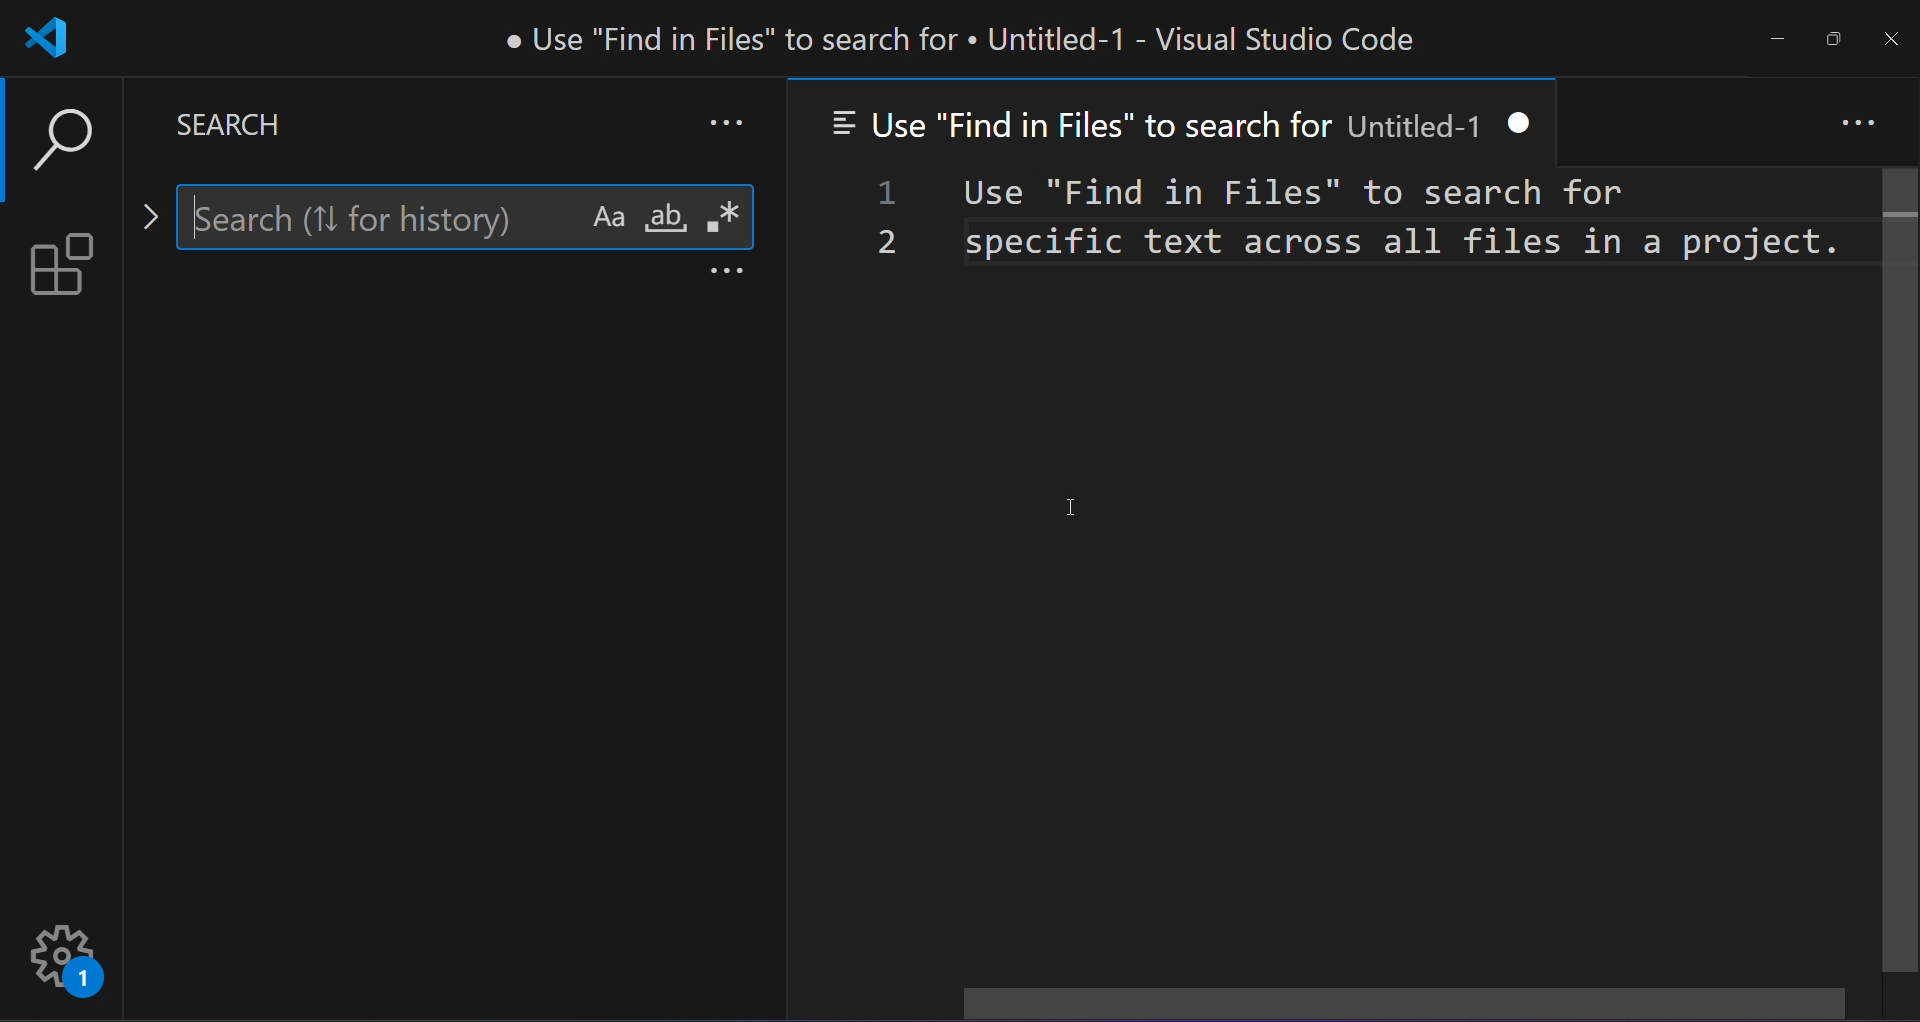  I want to click on setting, so click(61, 961).